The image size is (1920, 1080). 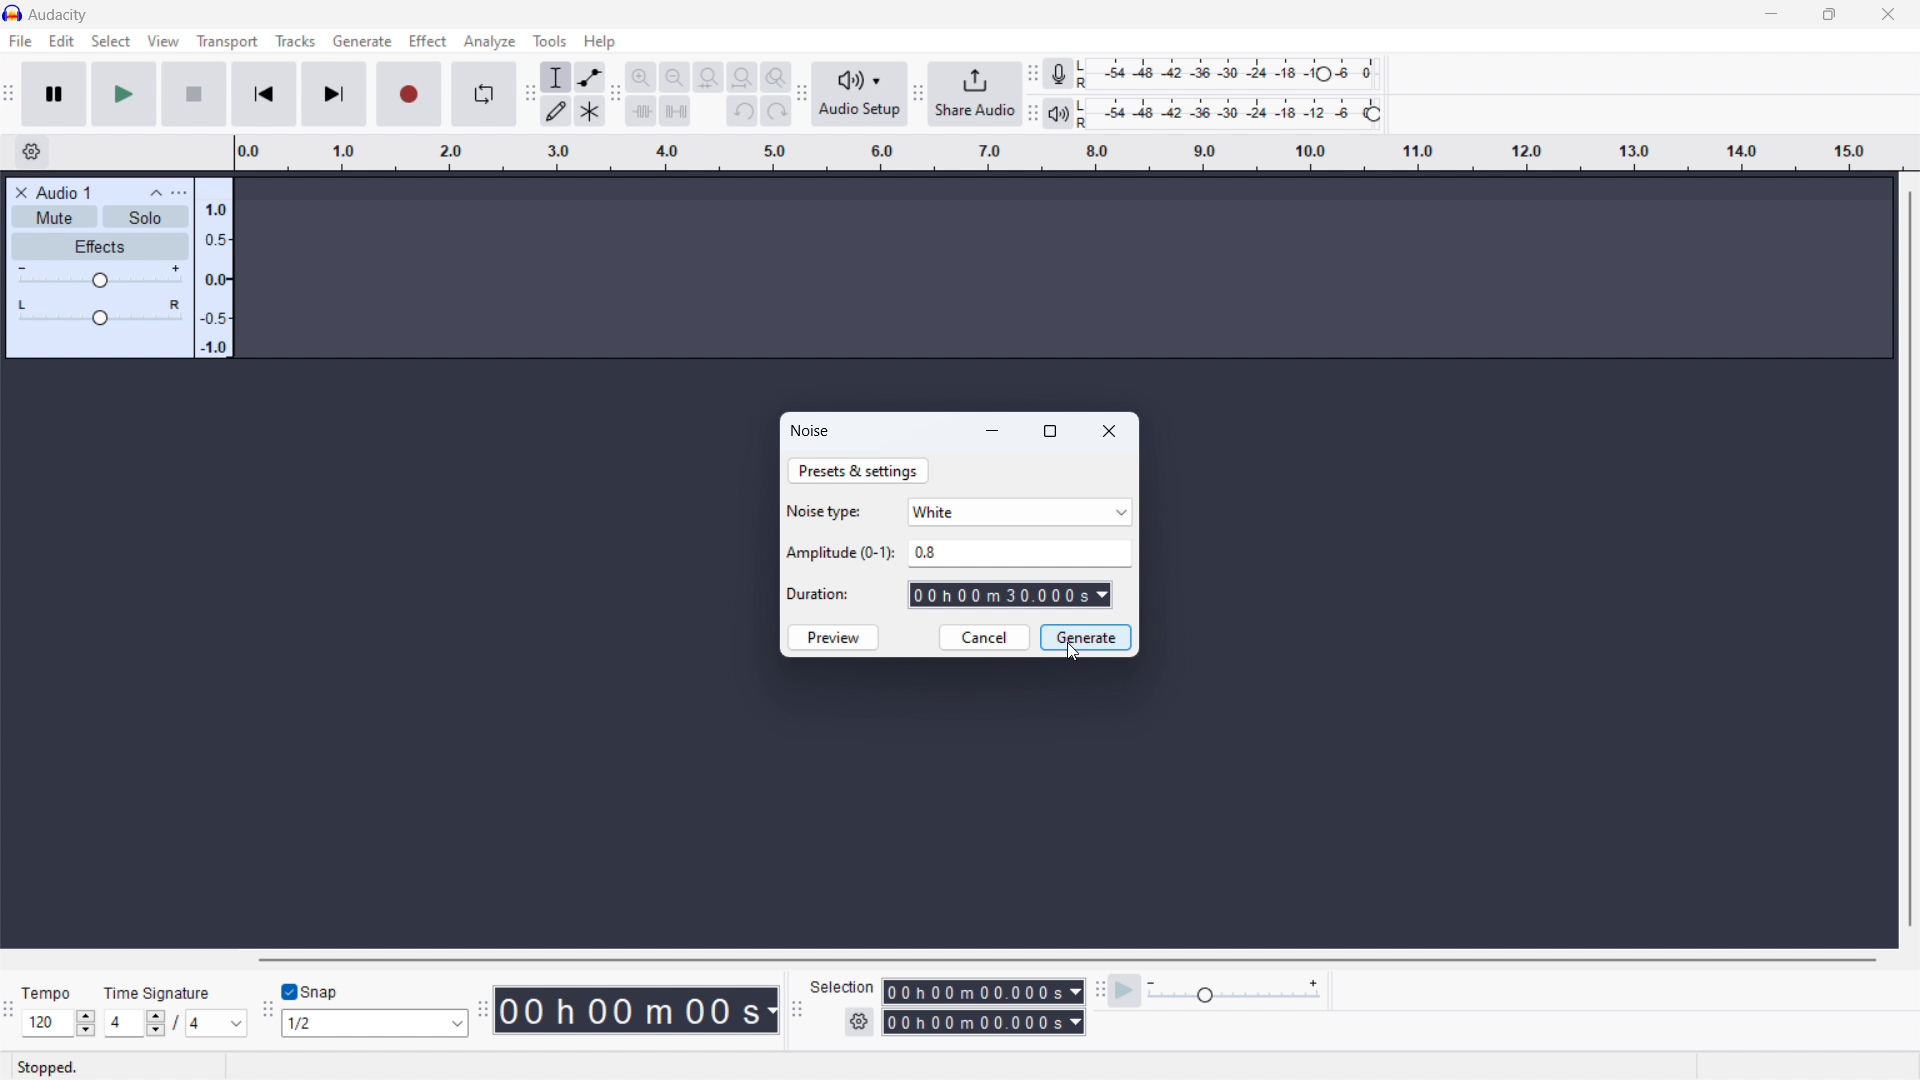 I want to click on set amplitude, so click(x=1020, y=553).